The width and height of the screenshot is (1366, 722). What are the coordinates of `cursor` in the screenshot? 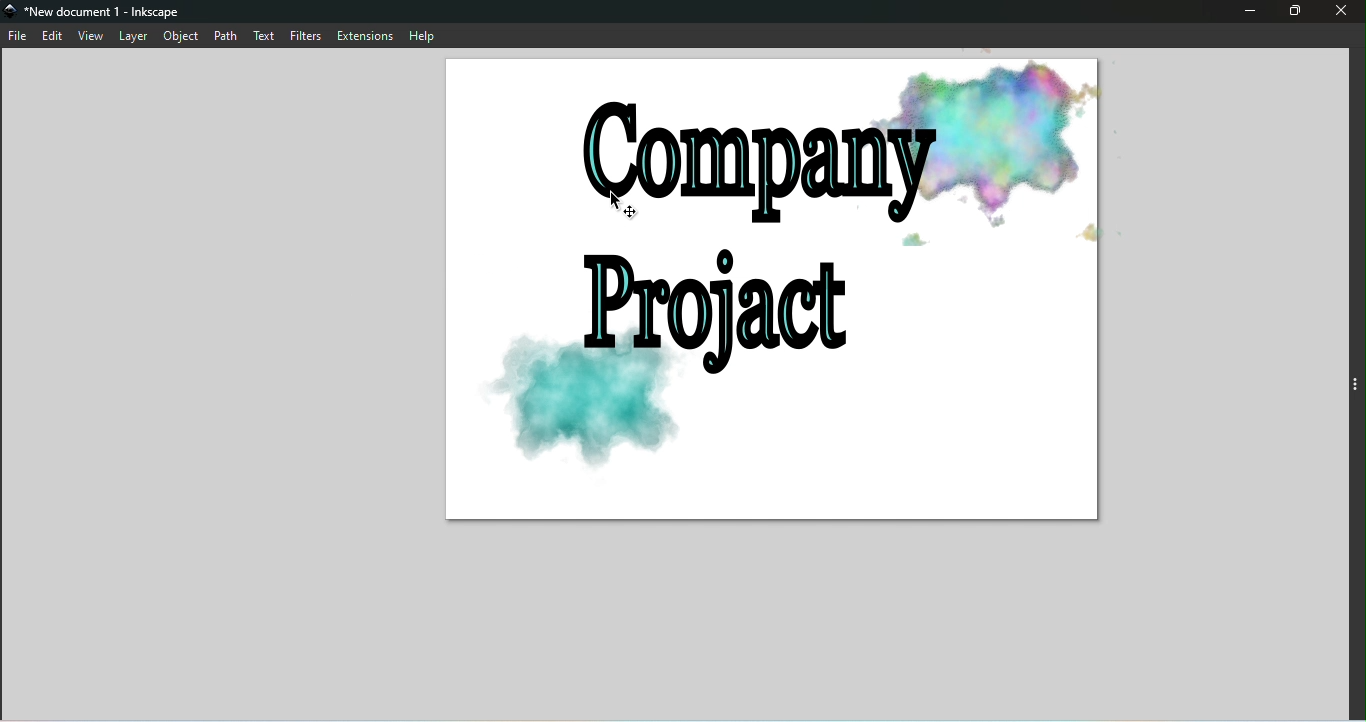 It's located at (630, 204).